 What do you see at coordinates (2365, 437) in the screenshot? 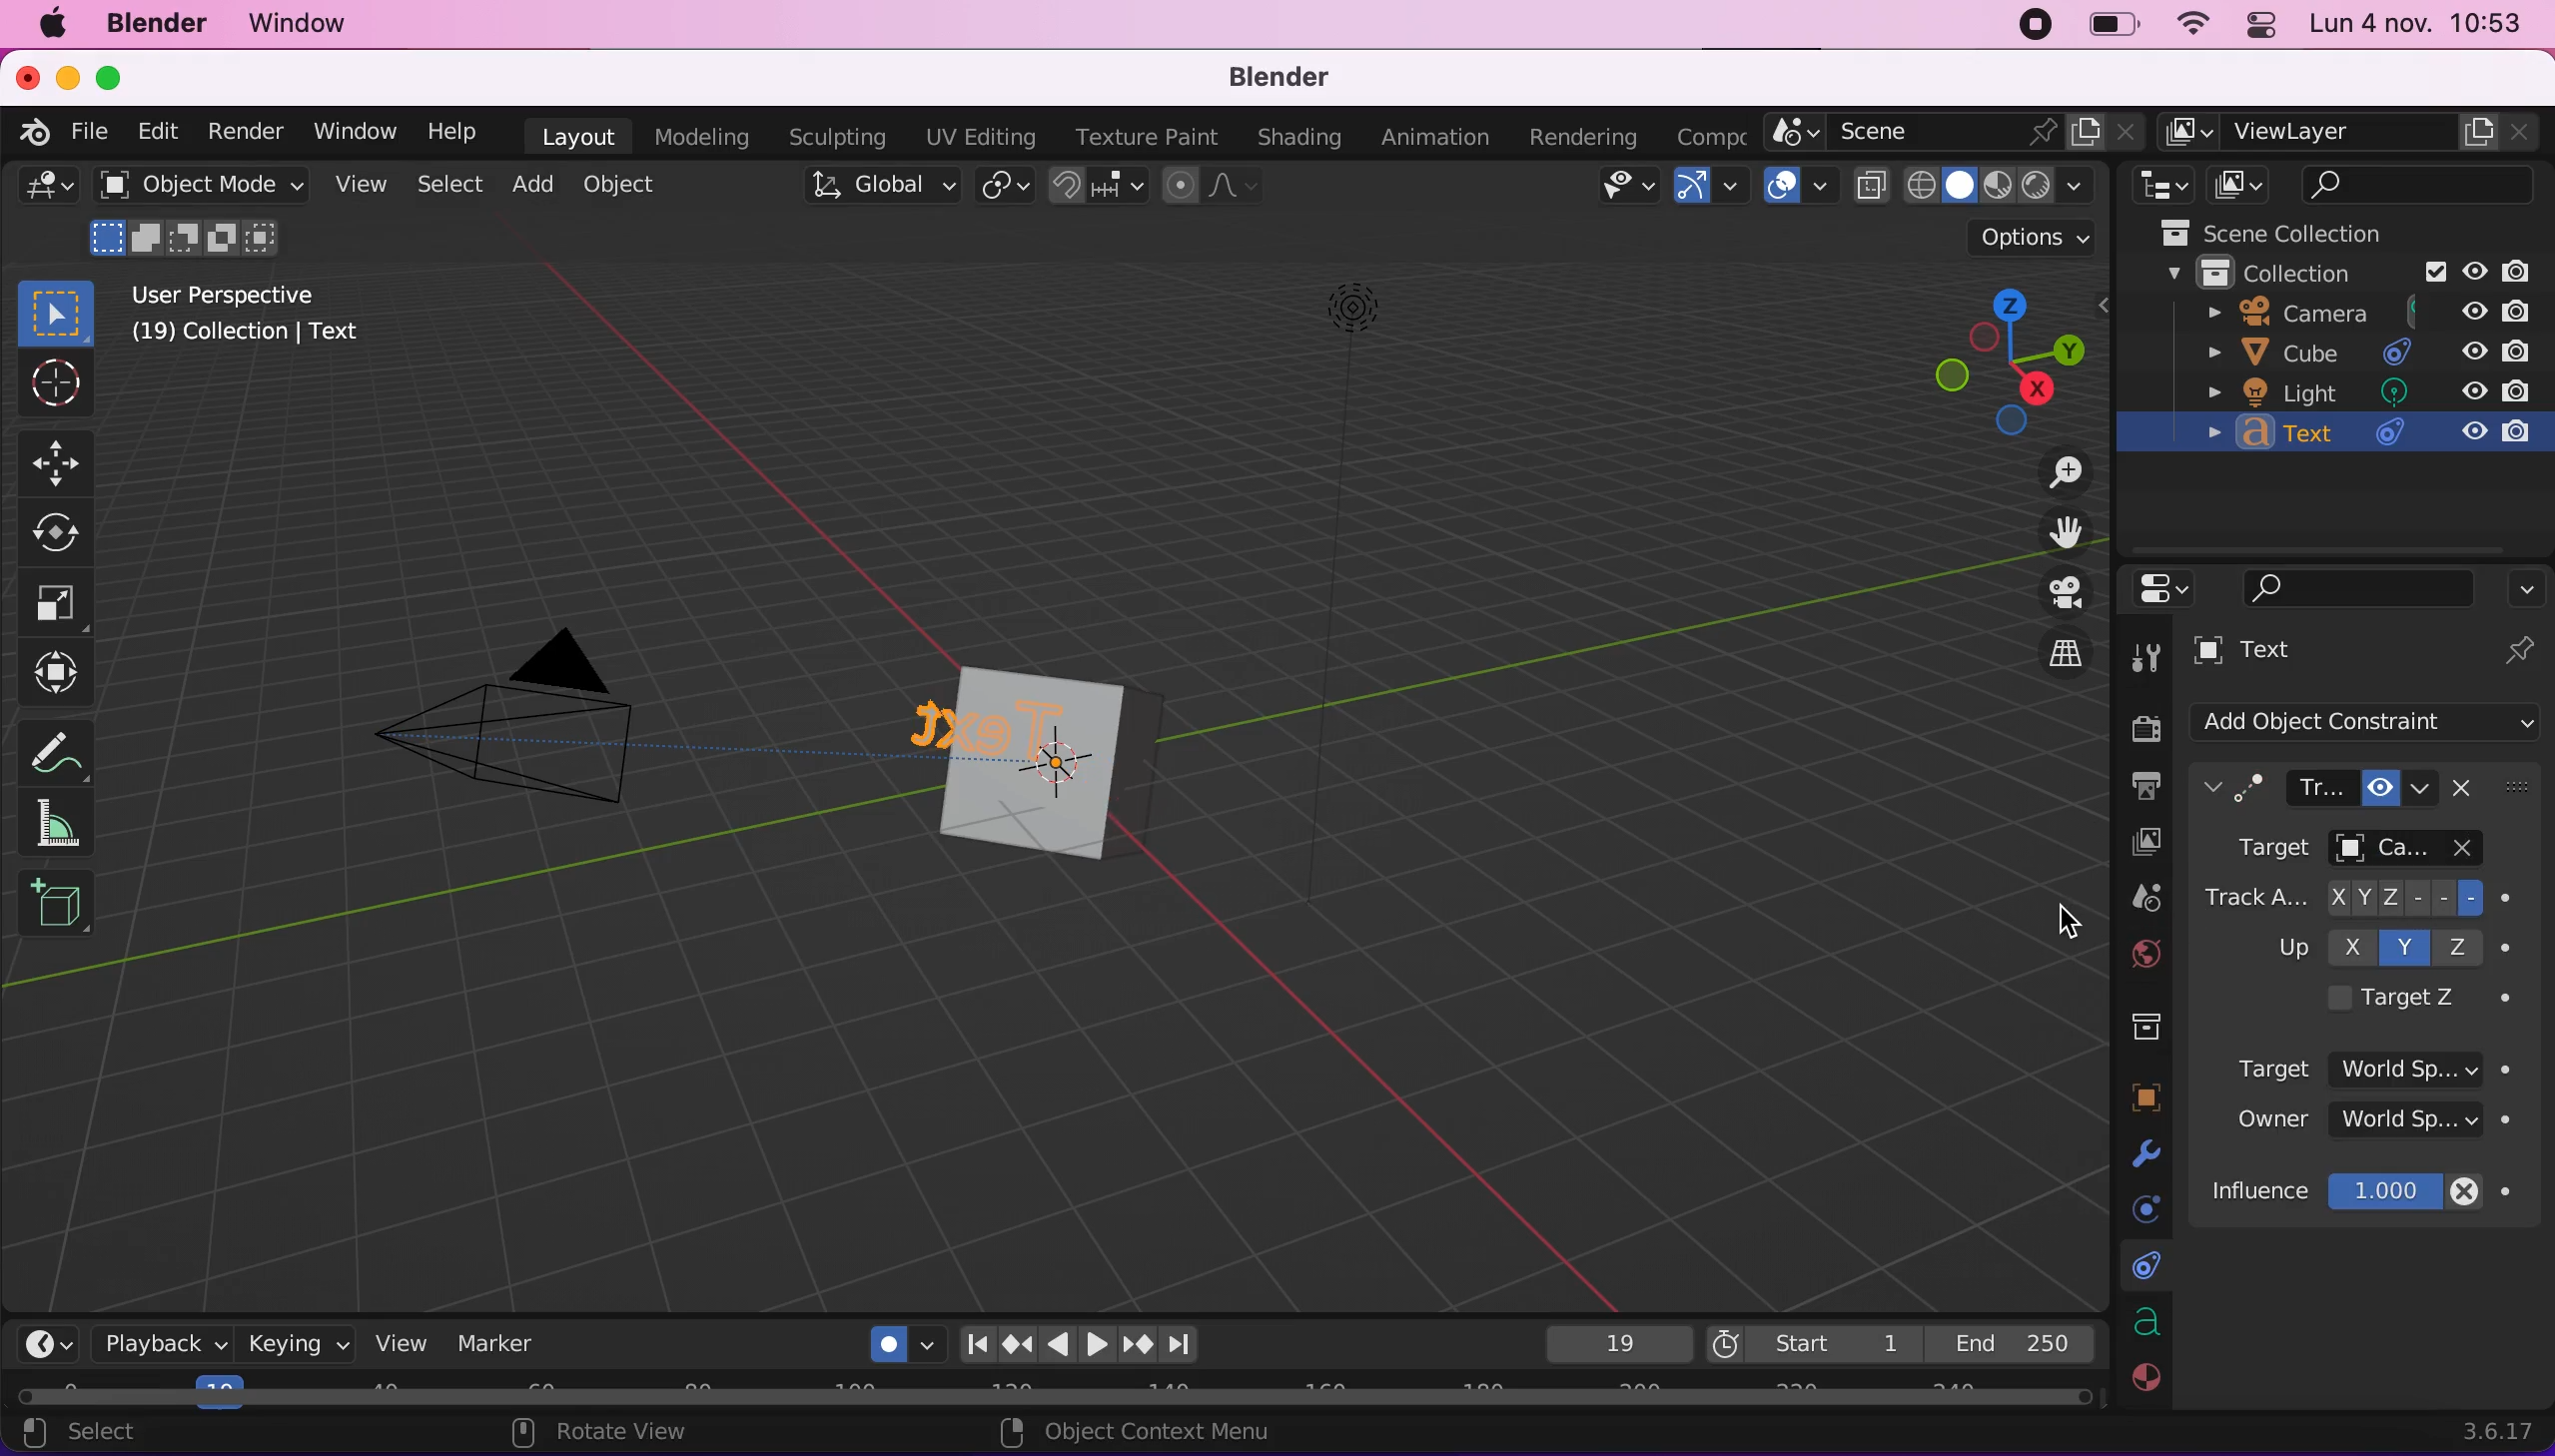
I see `text` at bounding box center [2365, 437].